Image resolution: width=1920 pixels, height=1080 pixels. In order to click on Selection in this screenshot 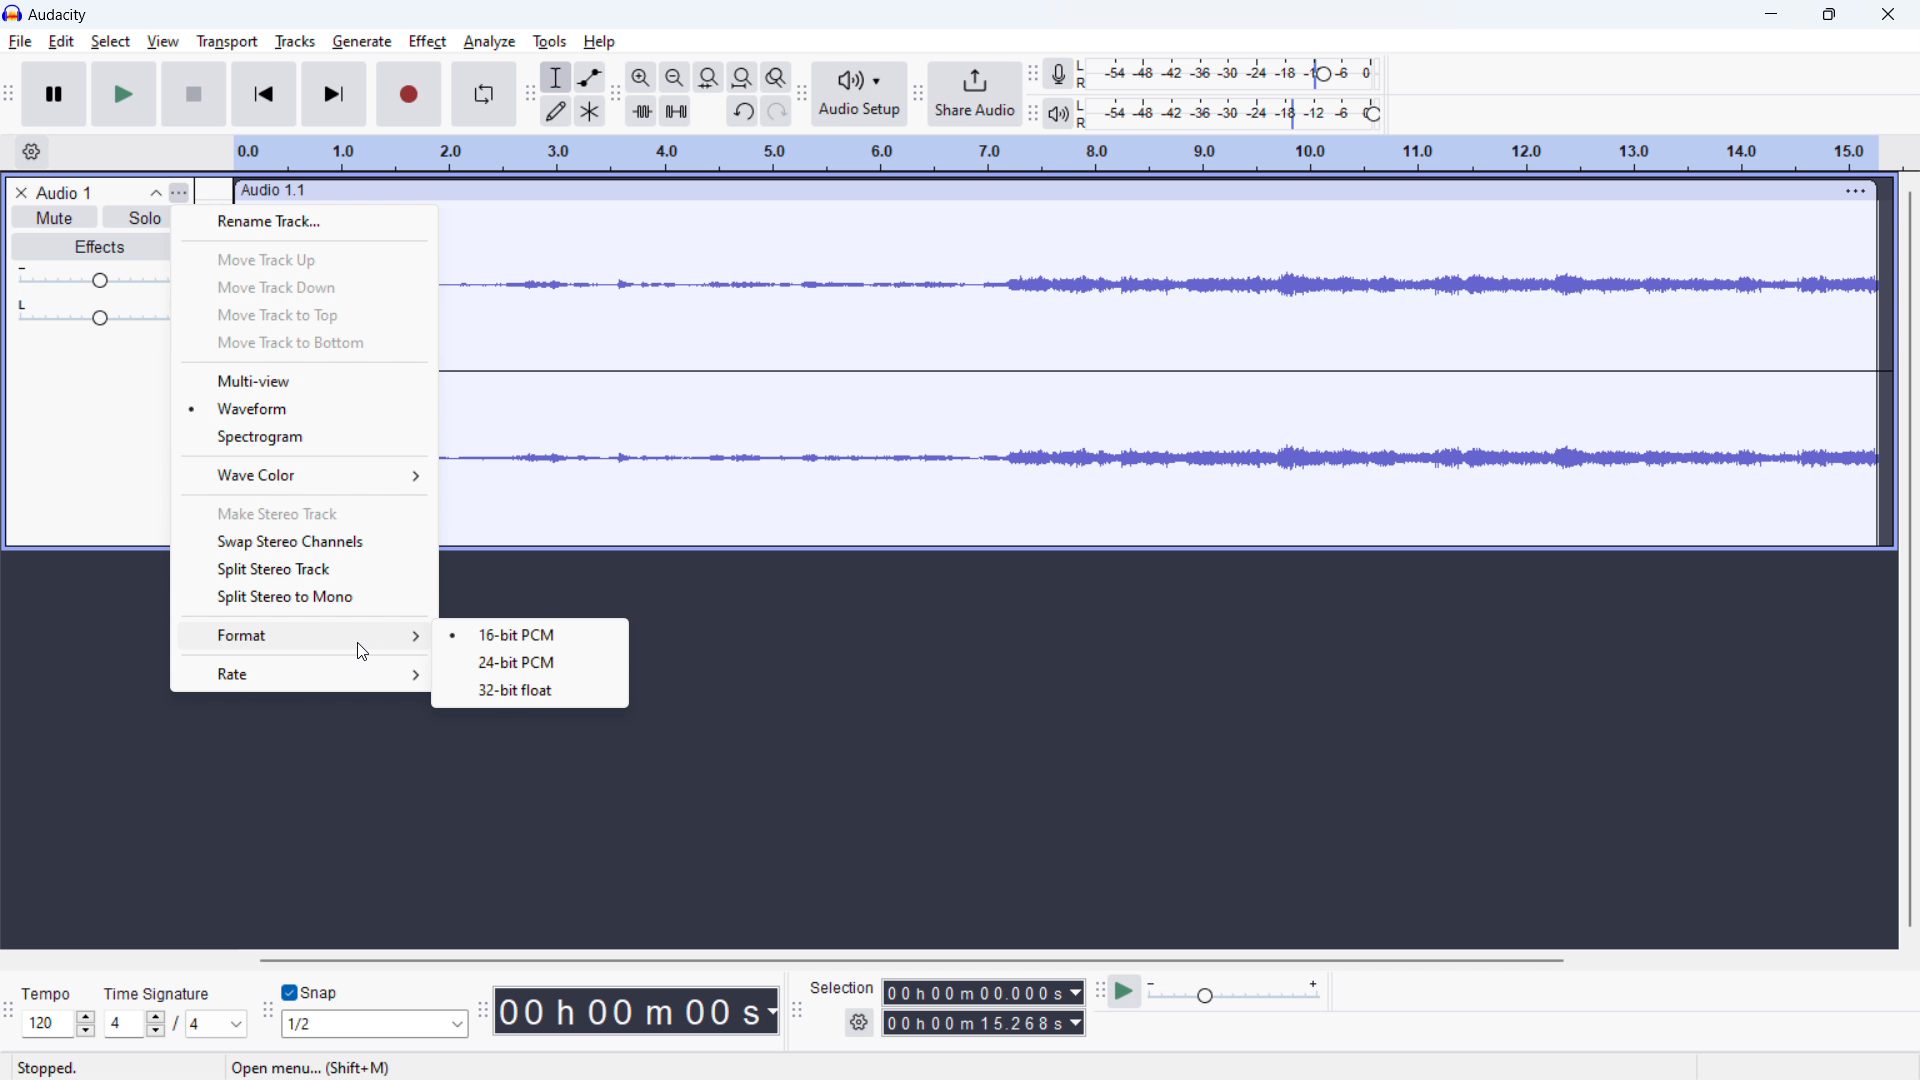, I will do `click(842, 986)`.